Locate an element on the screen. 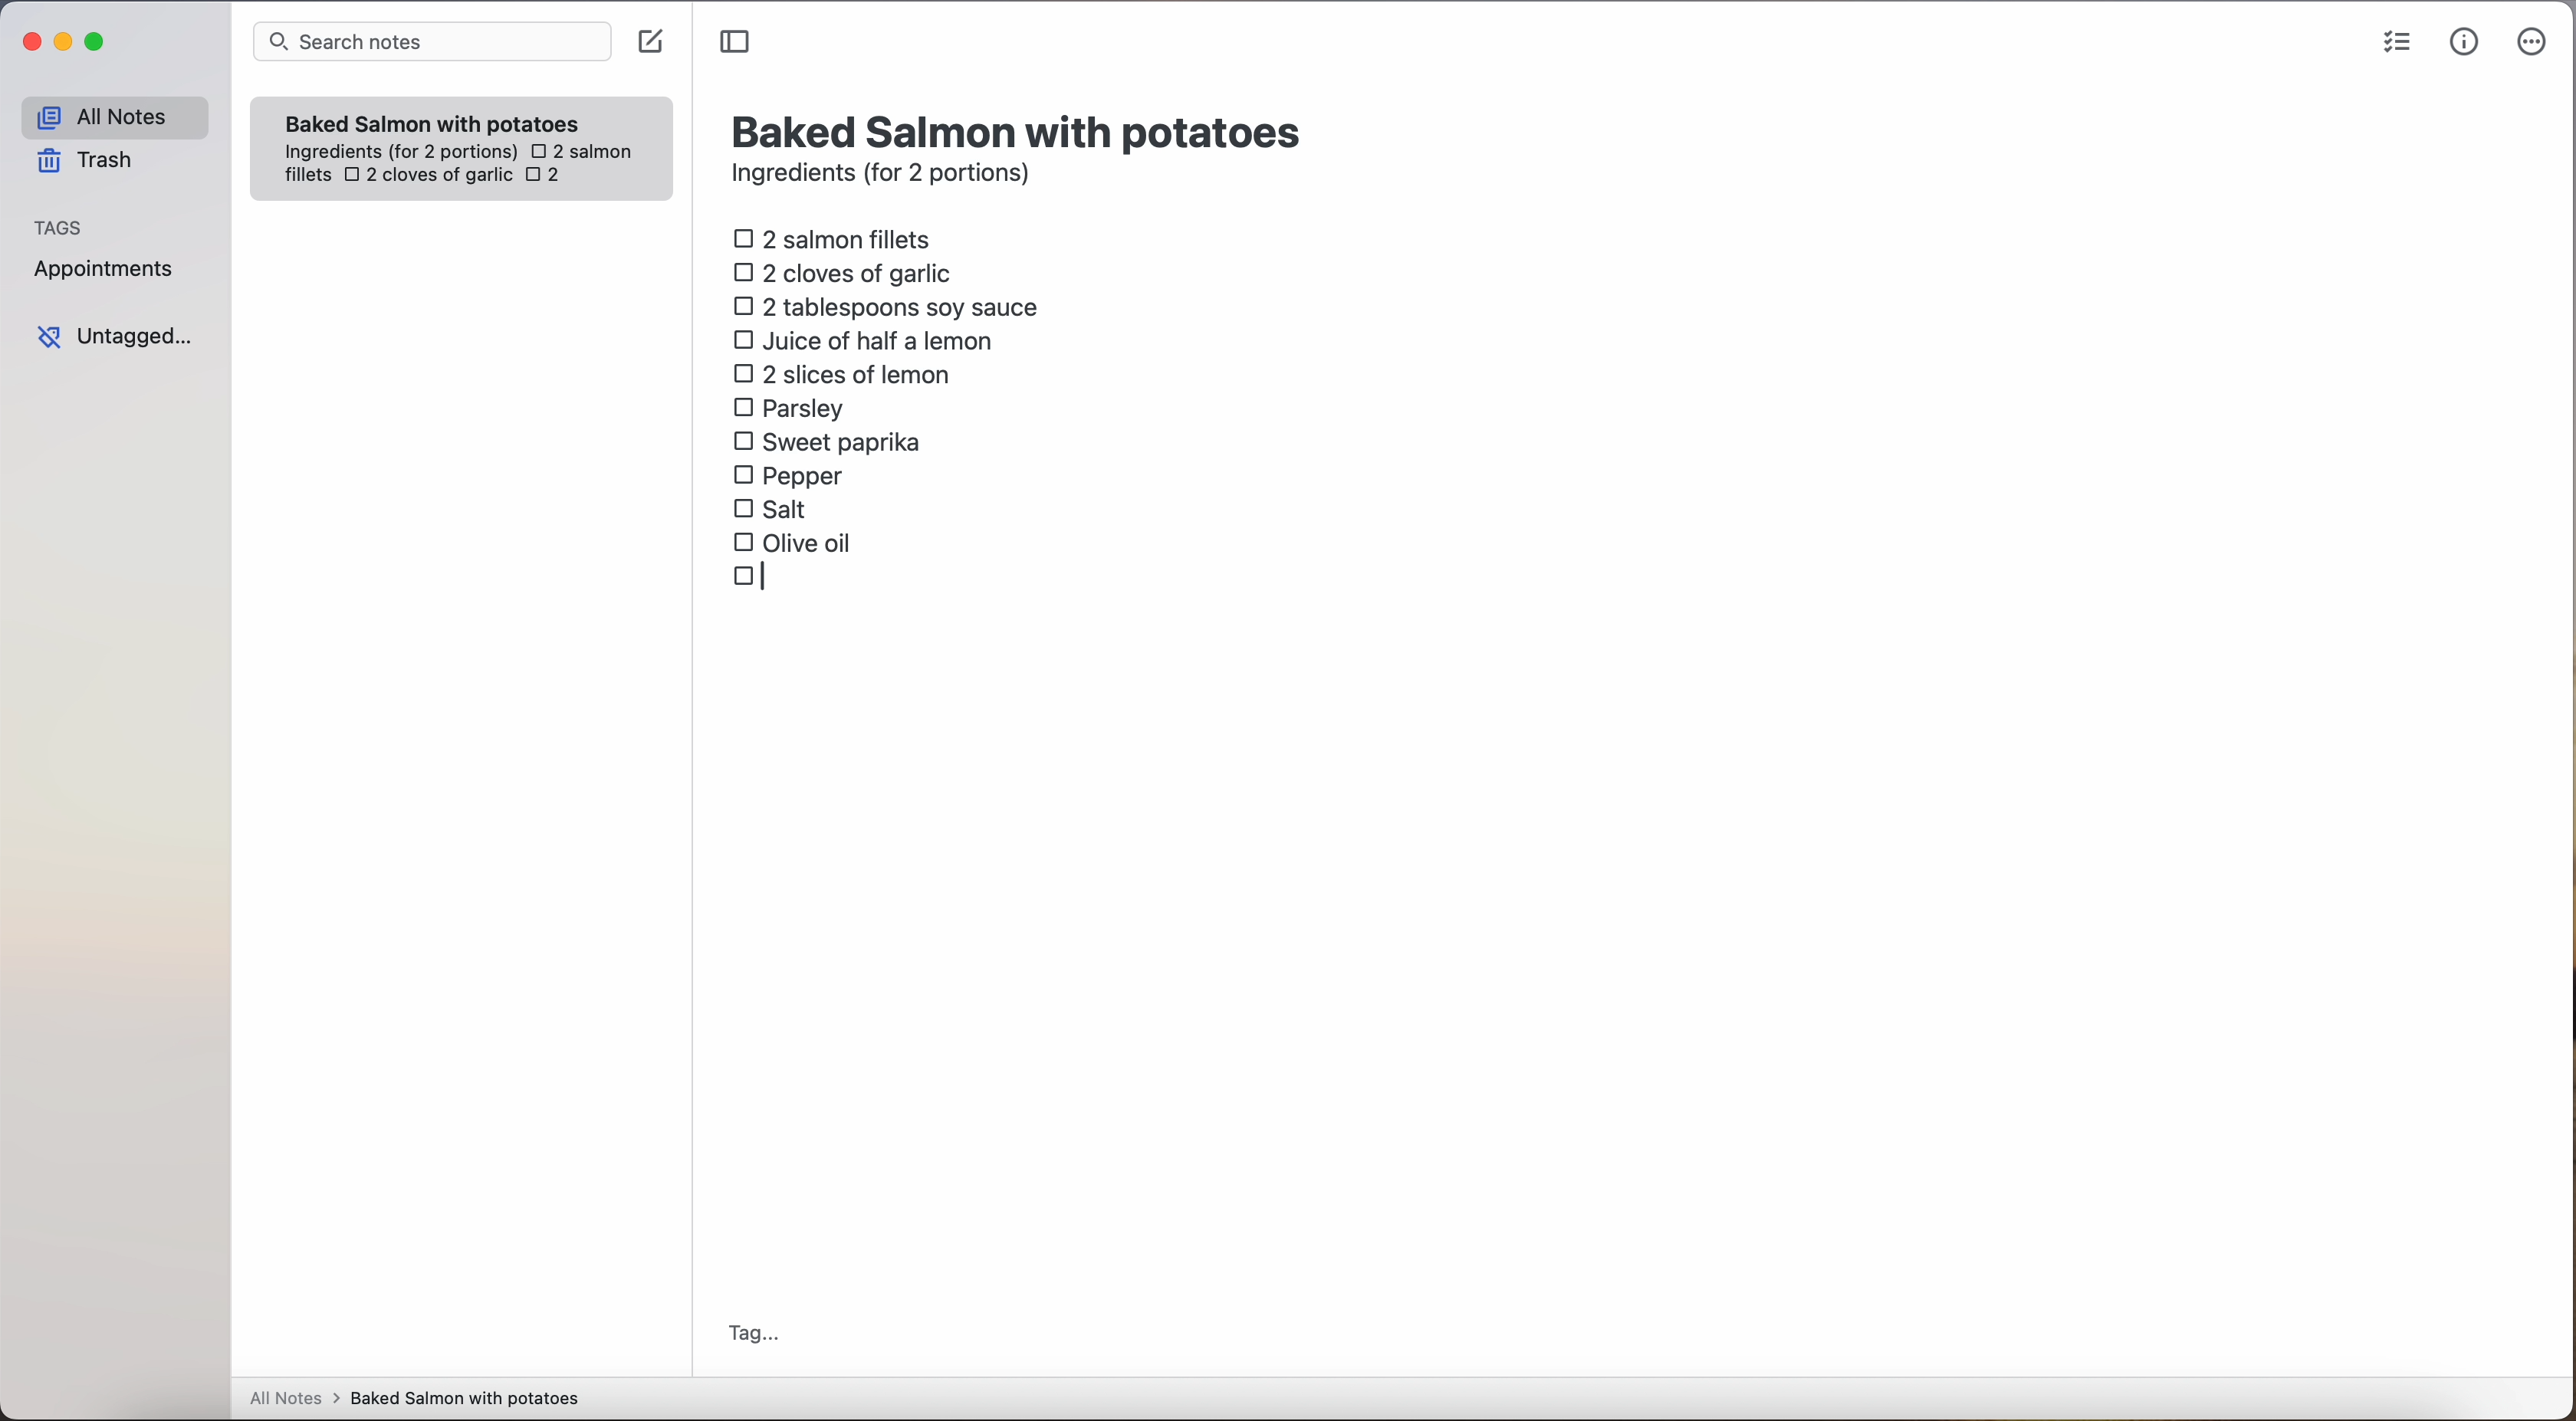 The height and width of the screenshot is (1421, 2576). appointments tag is located at coordinates (106, 265).